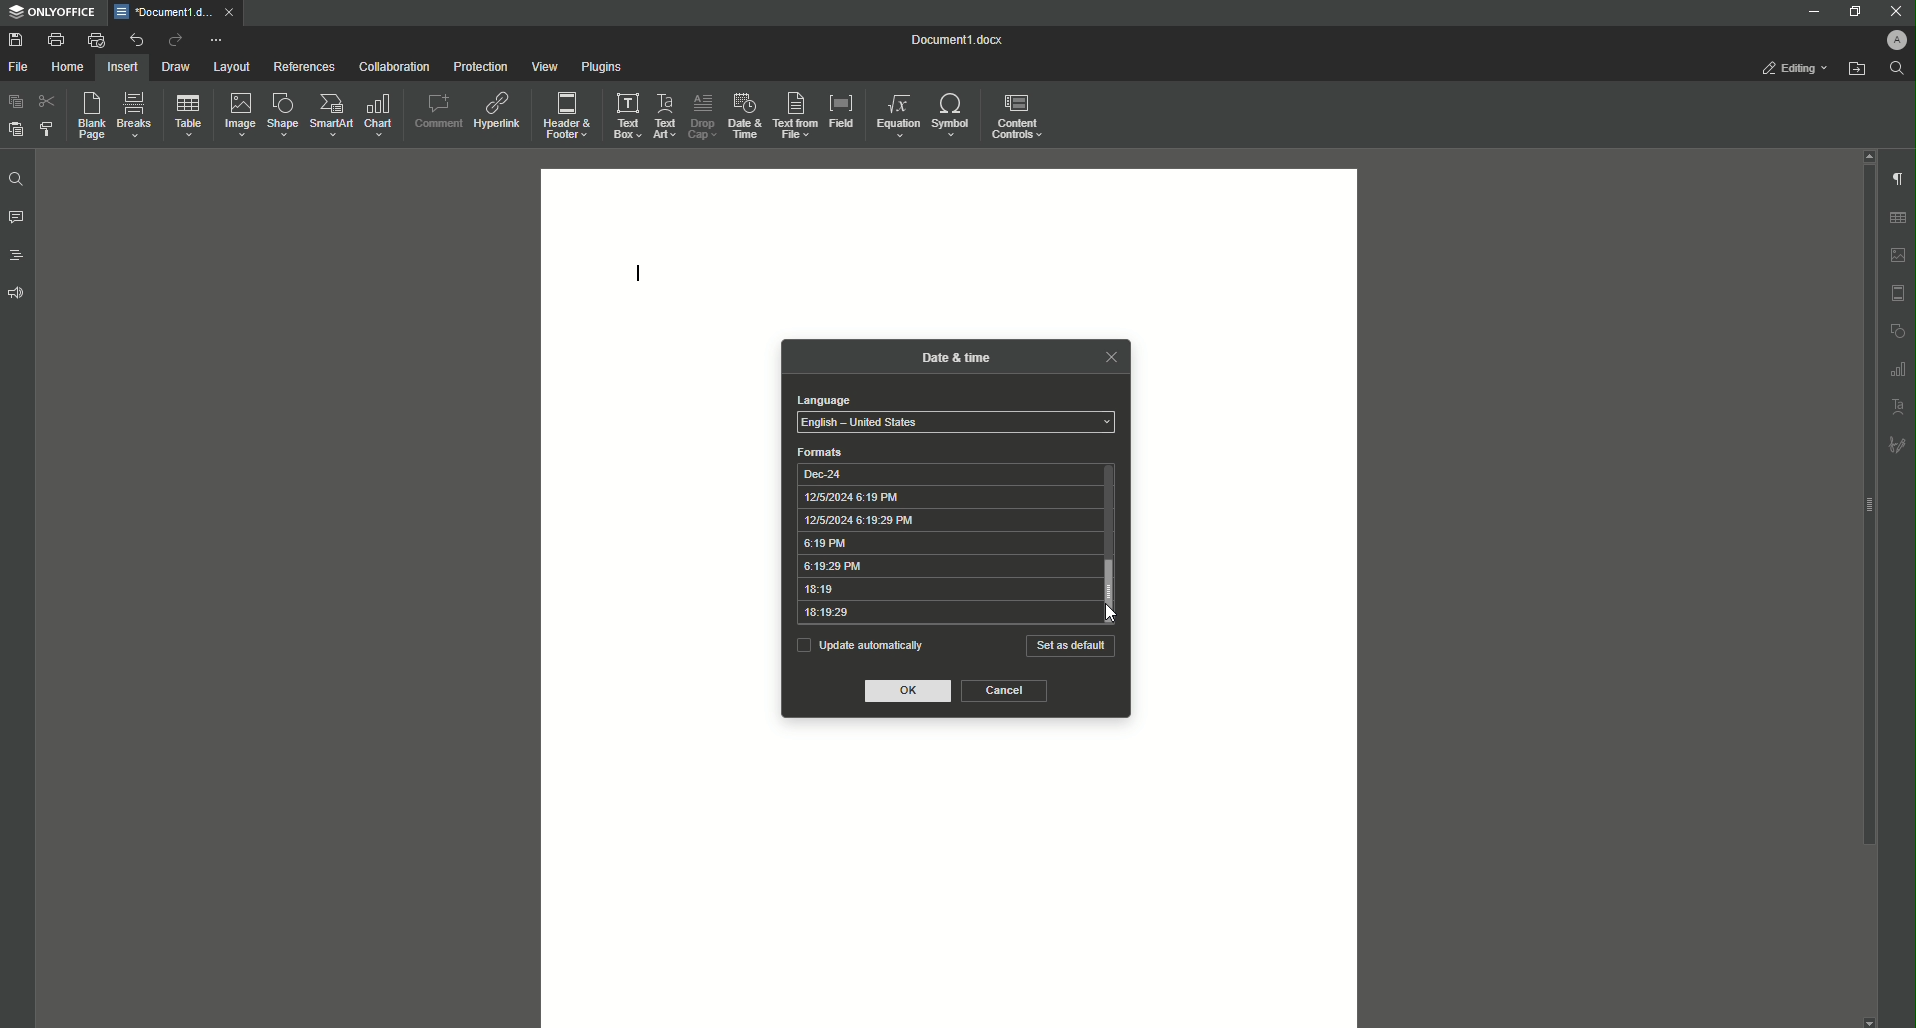 This screenshot has height=1028, width=1916. I want to click on Shape, so click(279, 115).